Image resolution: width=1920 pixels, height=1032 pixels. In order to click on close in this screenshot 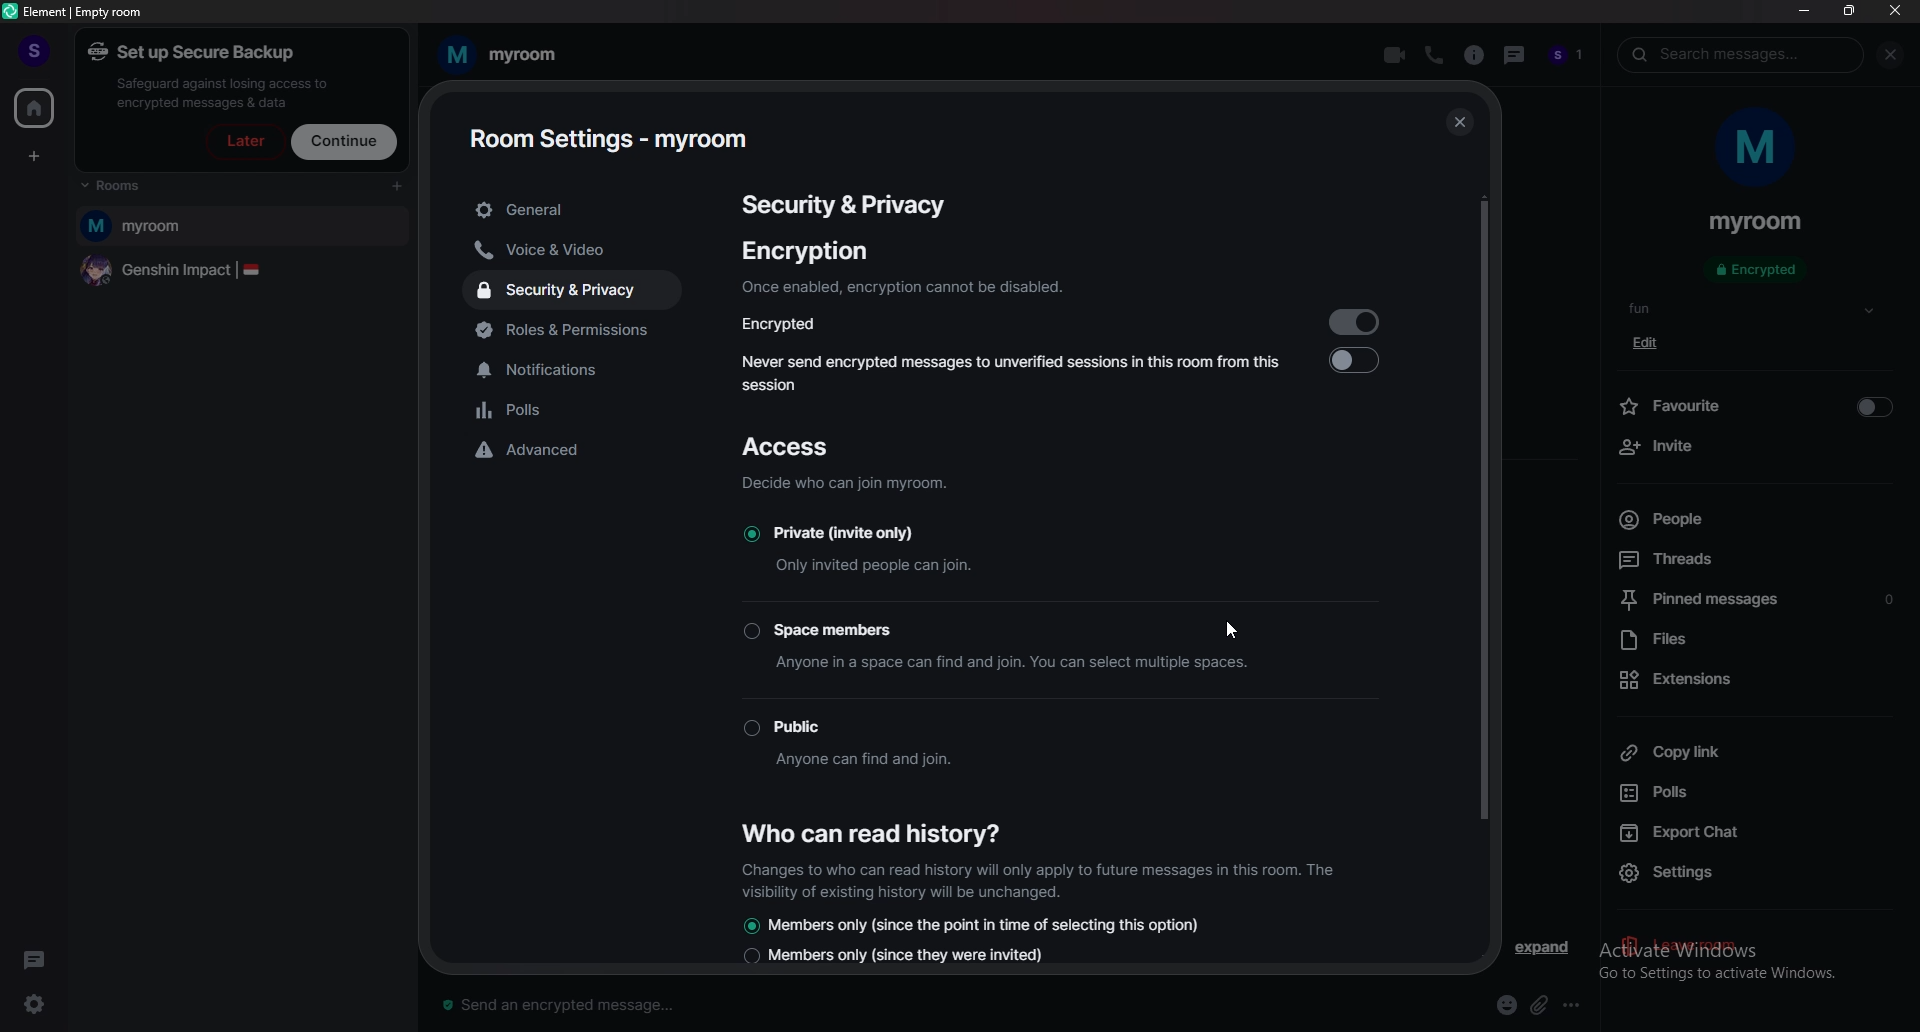, I will do `click(1458, 123)`.